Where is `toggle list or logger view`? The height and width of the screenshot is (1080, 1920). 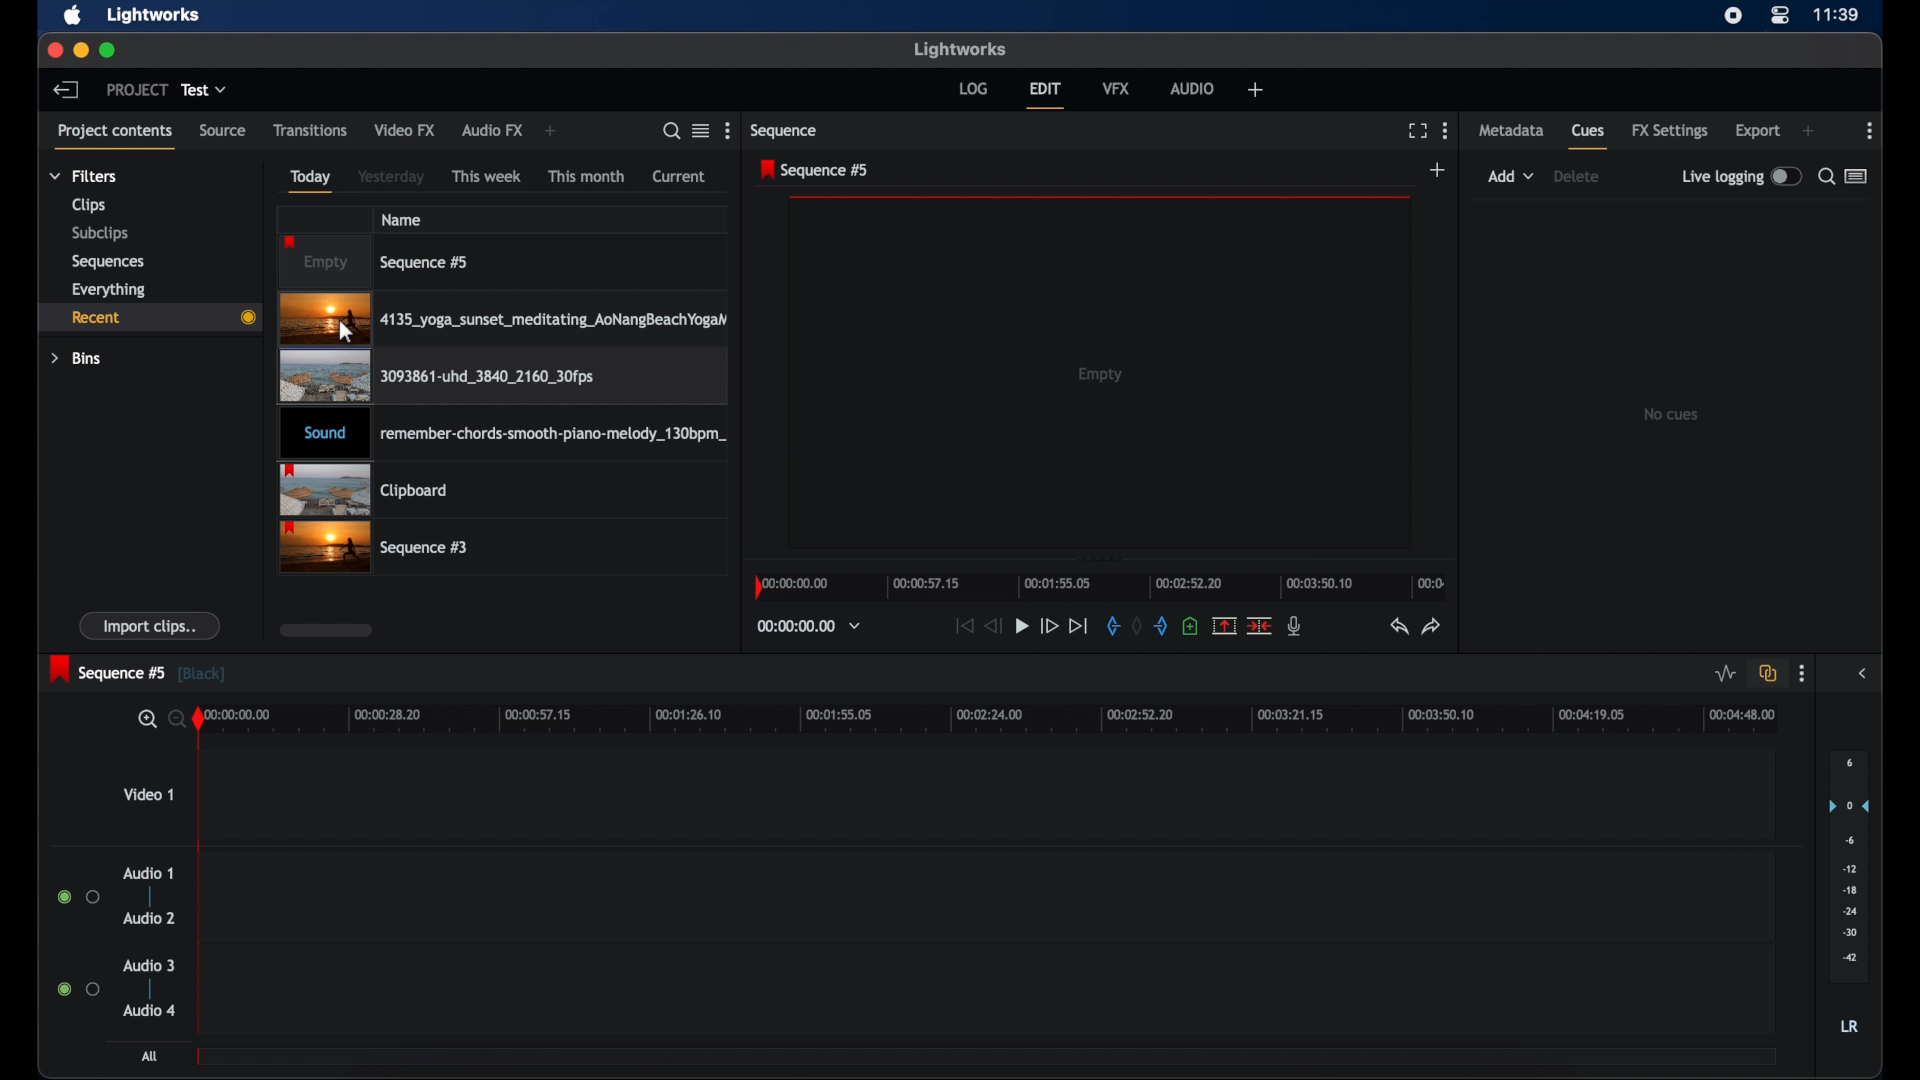 toggle list or logger view is located at coordinates (1859, 175).